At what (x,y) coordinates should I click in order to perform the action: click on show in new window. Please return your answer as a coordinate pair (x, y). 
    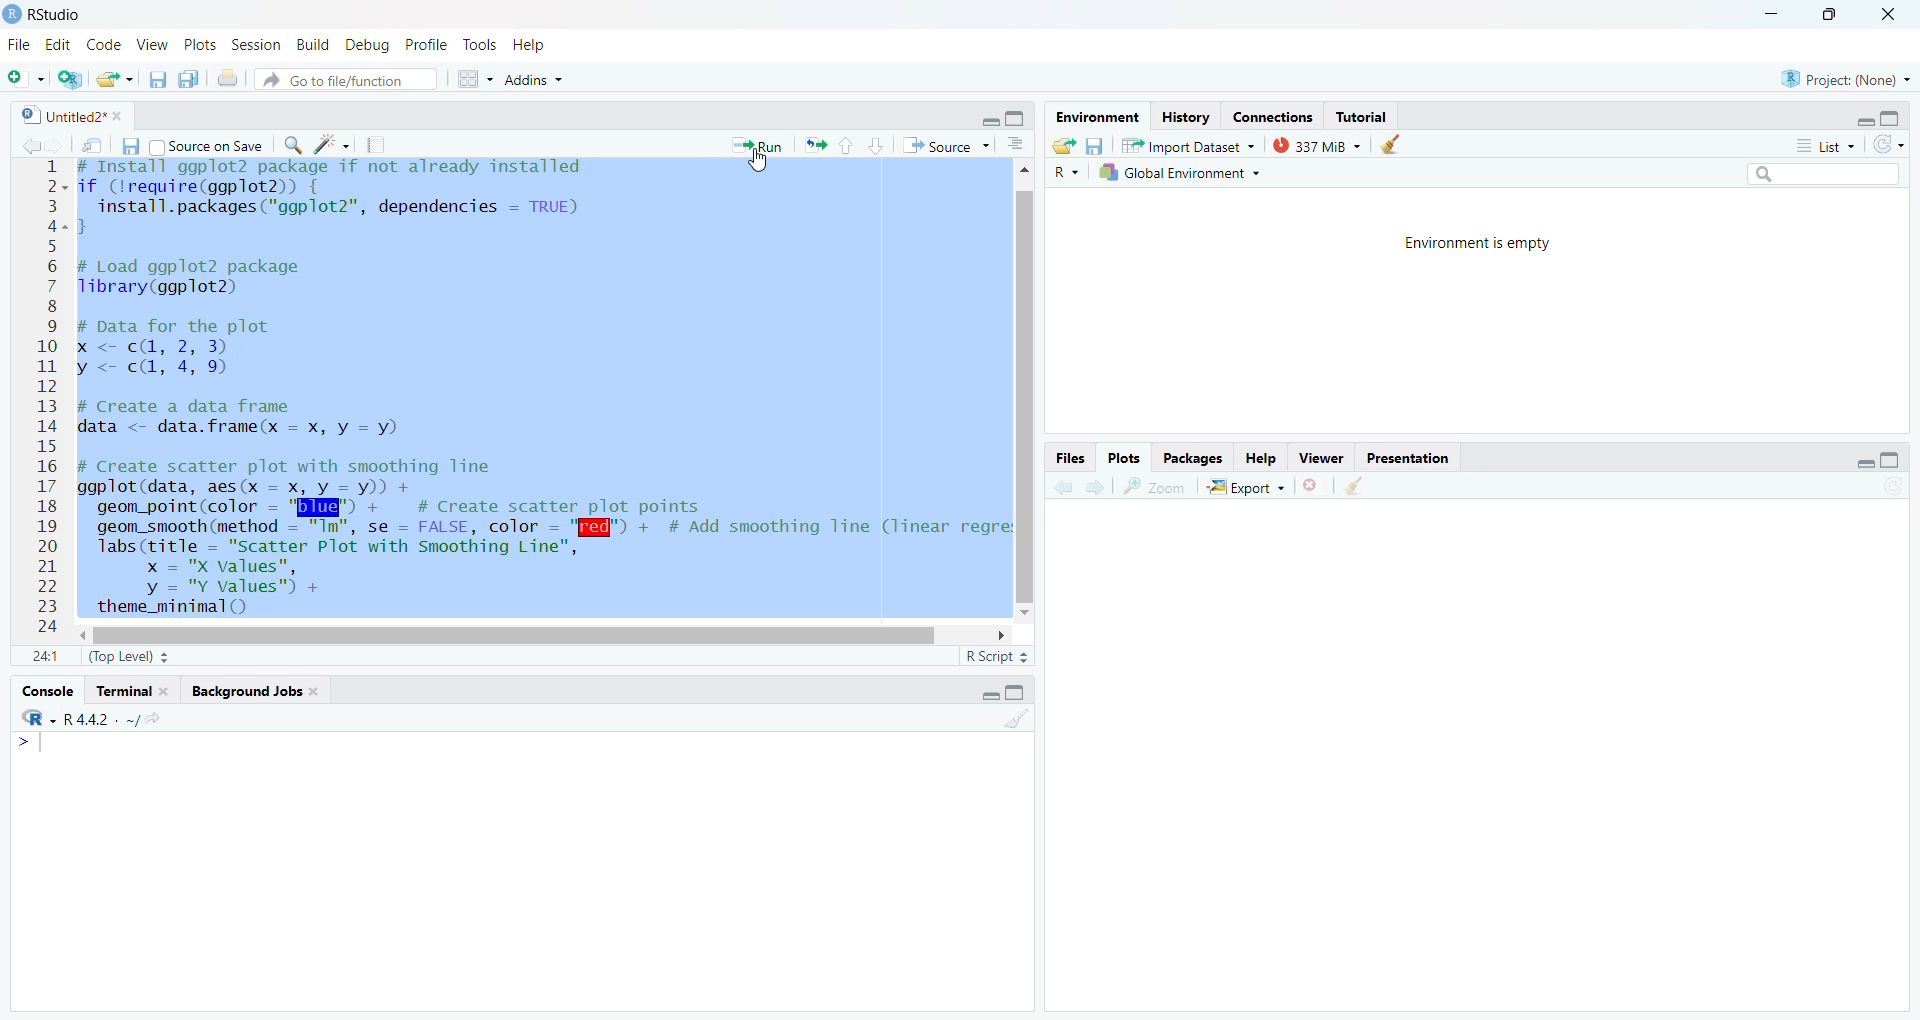
    Looking at the image, I should click on (92, 145).